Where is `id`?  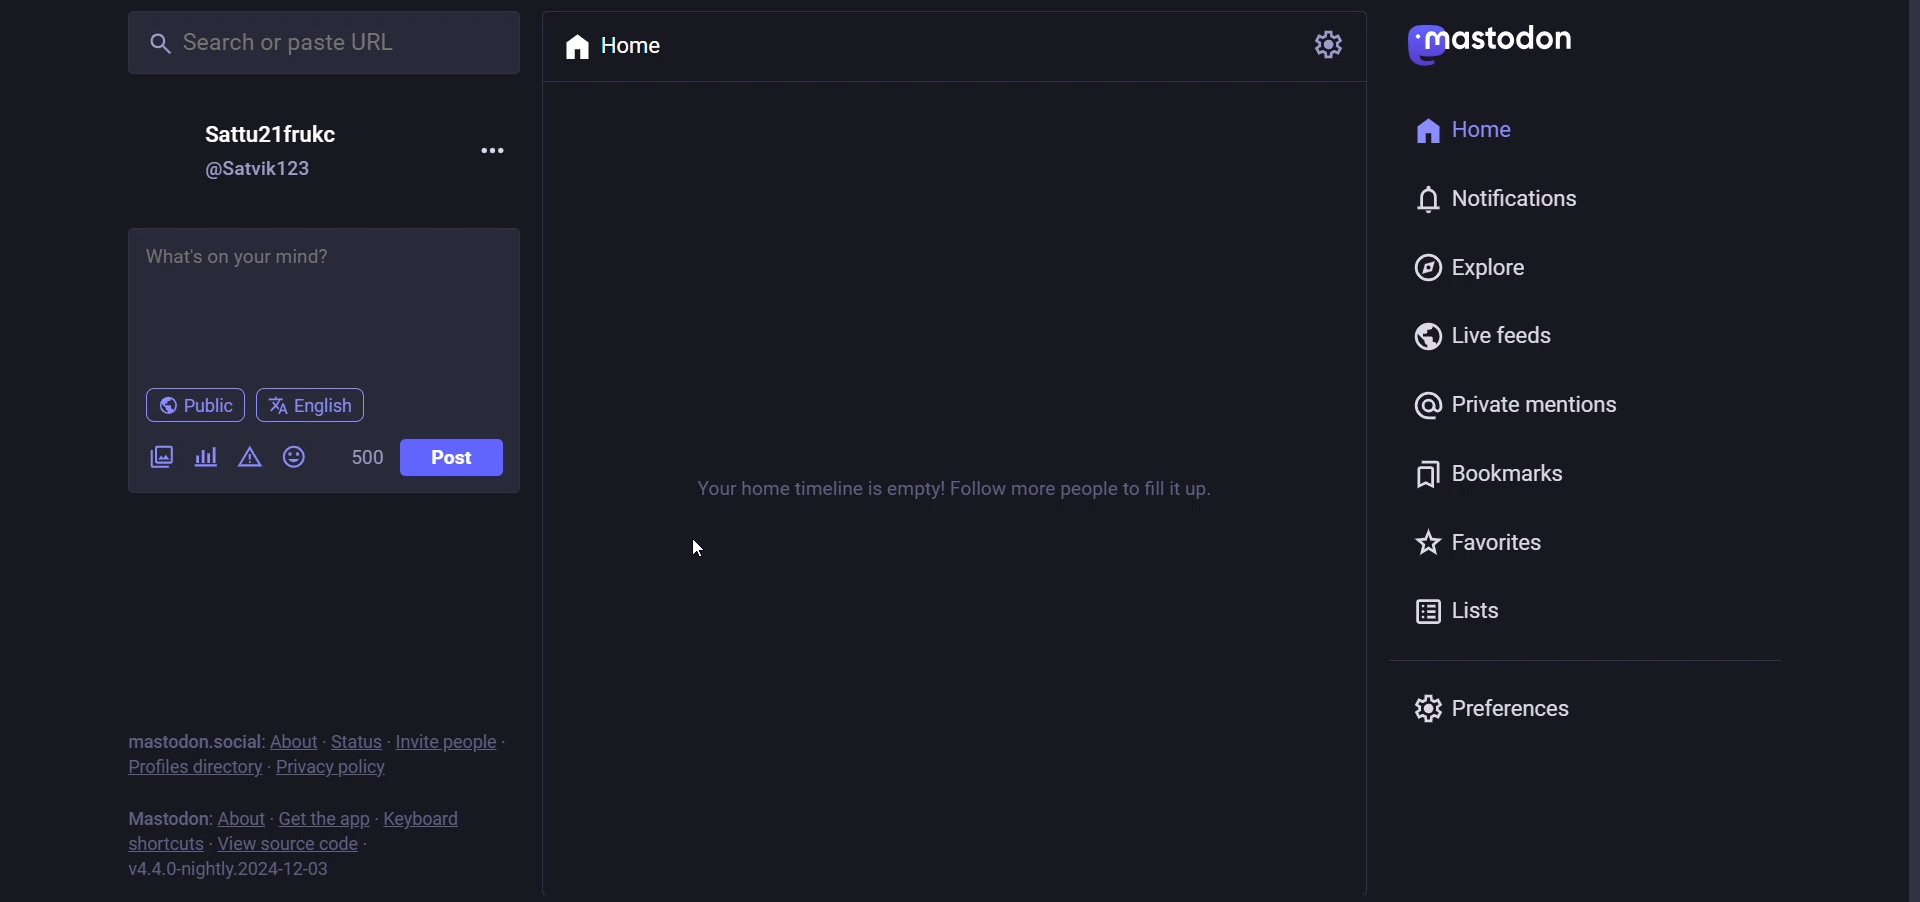 id is located at coordinates (267, 171).